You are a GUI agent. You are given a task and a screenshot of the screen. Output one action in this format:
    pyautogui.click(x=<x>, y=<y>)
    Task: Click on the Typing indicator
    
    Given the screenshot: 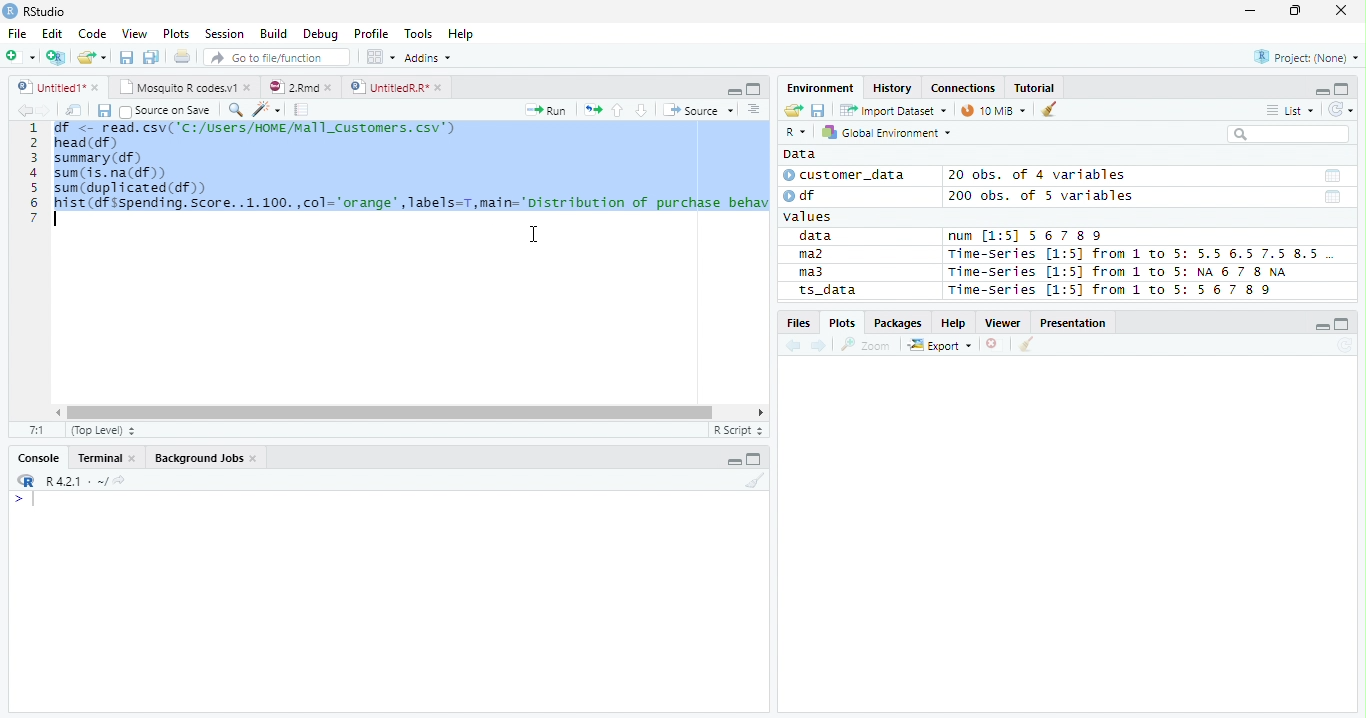 What is the action you would take?
    pyautogui.click(x=33, y=500)
    